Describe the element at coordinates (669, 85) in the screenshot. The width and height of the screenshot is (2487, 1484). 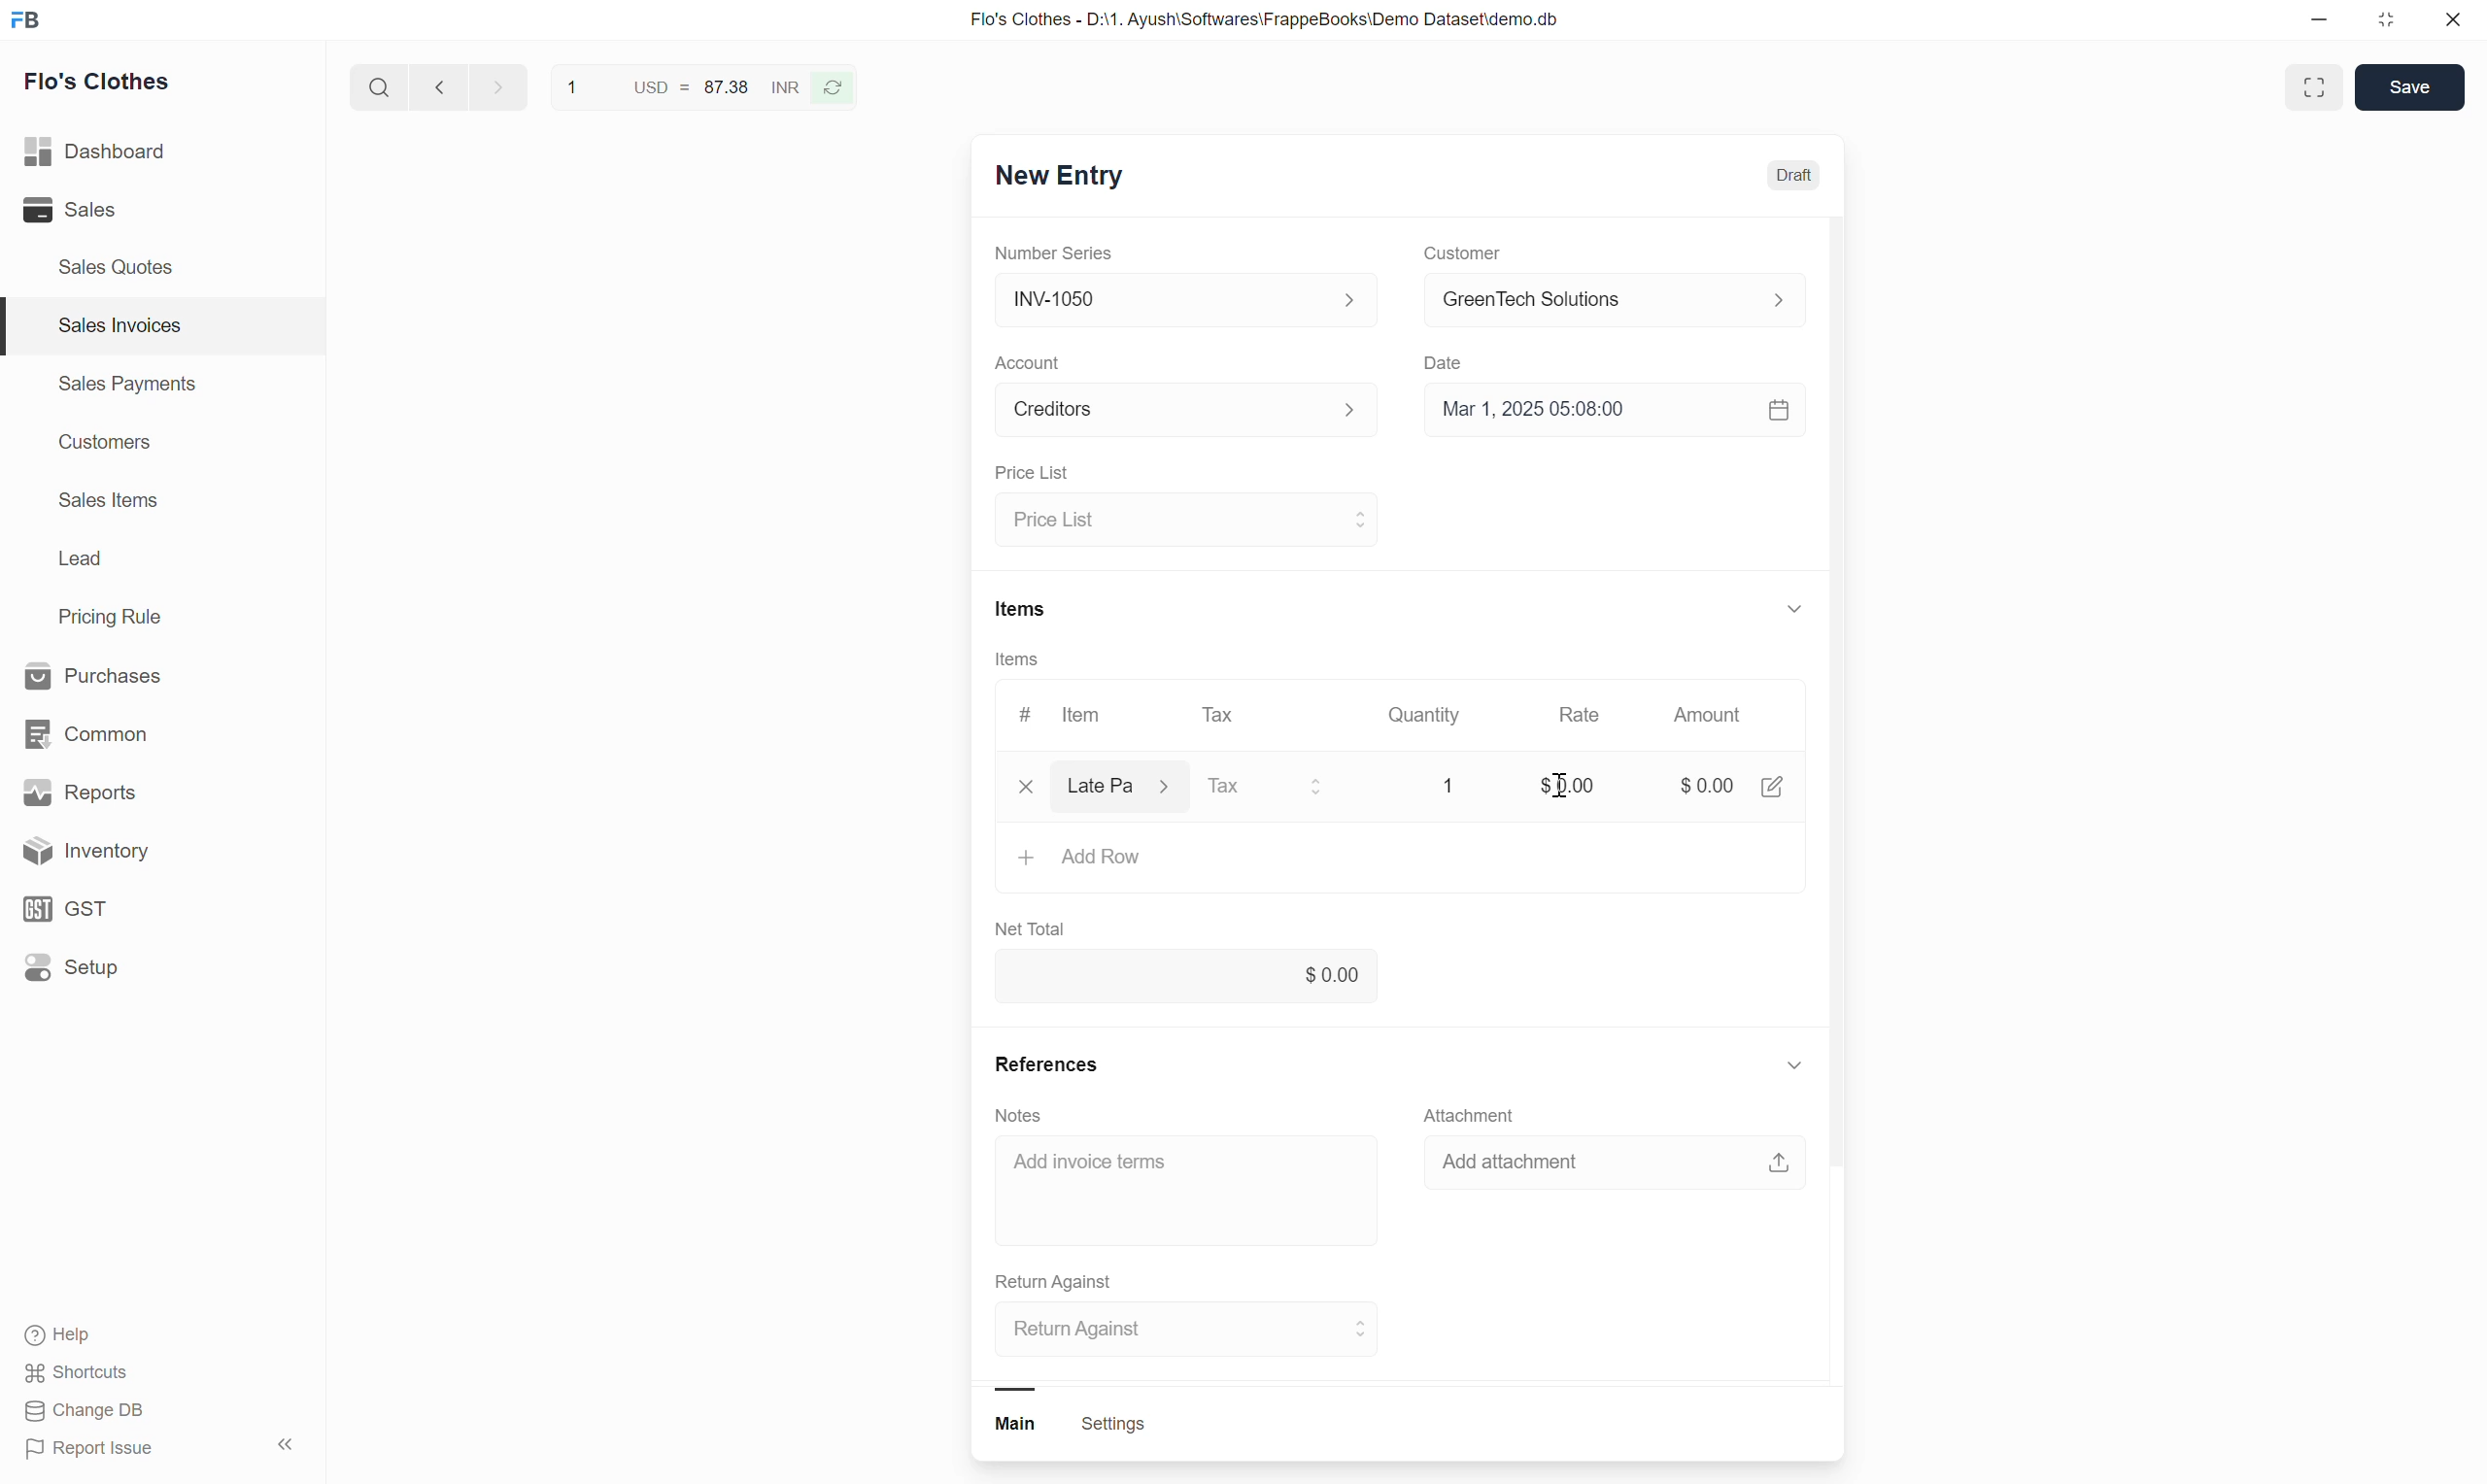
I see `USD = 87.38 INR` at that location.